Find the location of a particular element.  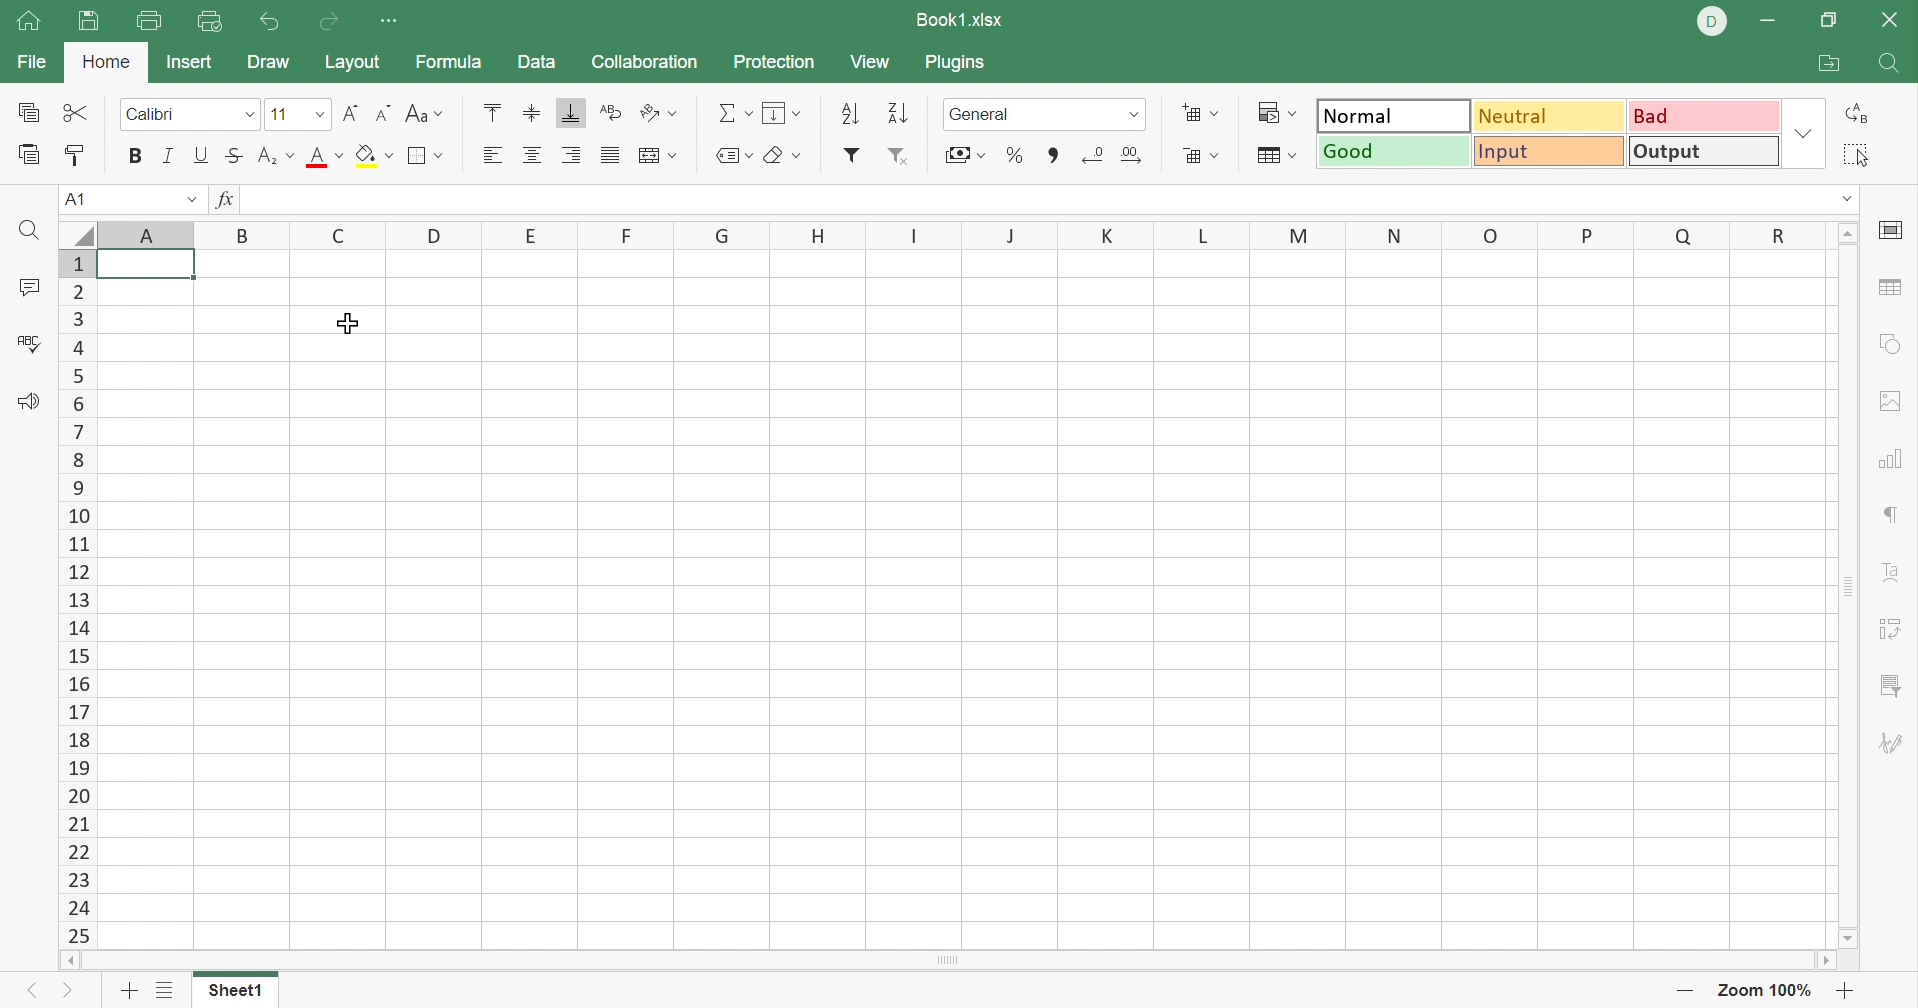

Zoom 100% is located at coordinates (1768, 989).